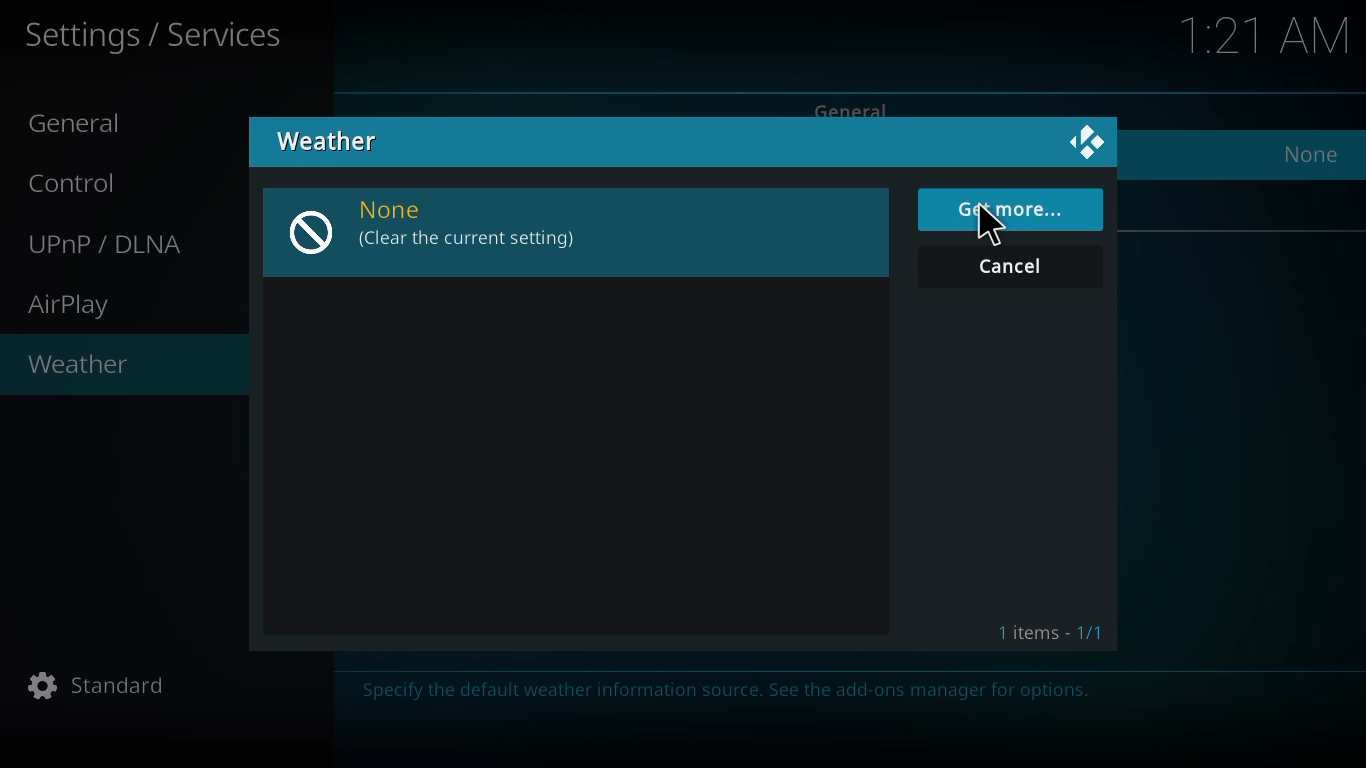 This screenshot has width=1366, height=768. Describe the element at coordinates (1311, 154) in the screenshot. I see `none` at that location.